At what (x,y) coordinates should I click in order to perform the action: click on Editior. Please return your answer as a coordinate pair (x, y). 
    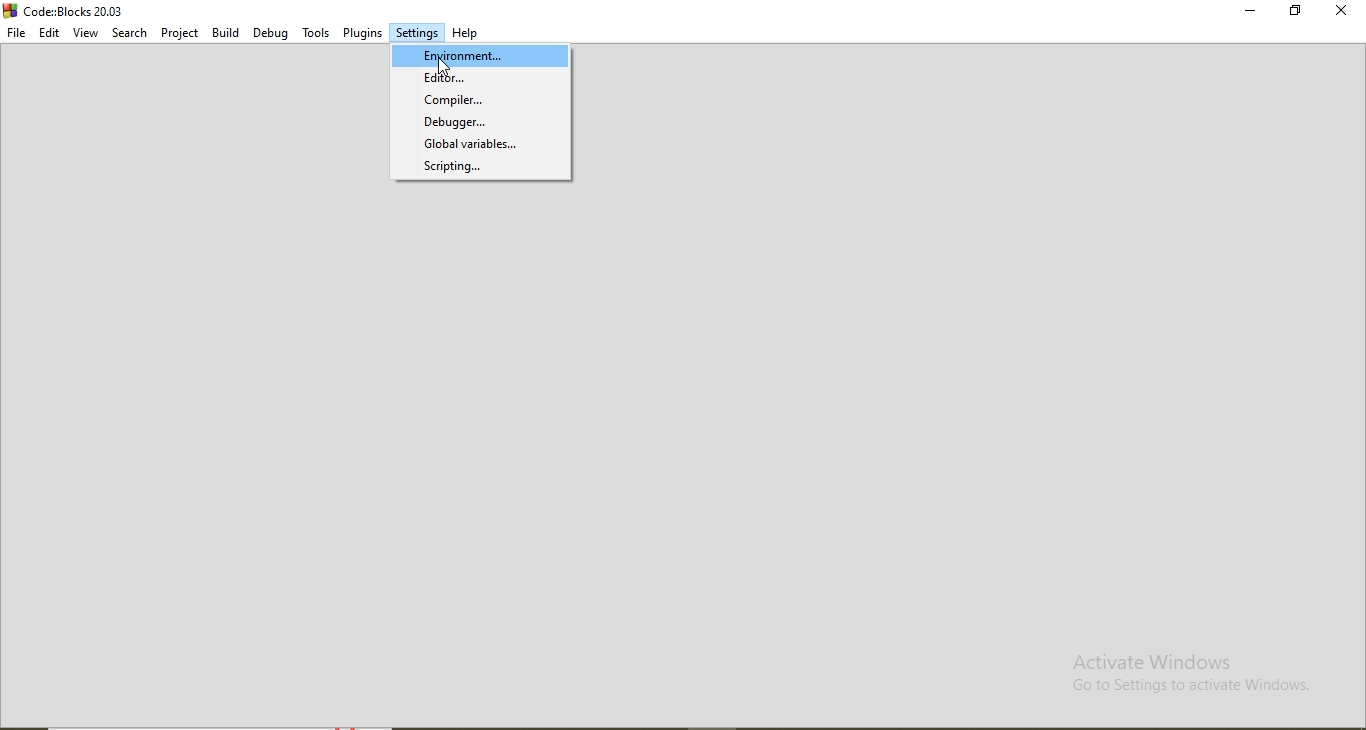
    Looking at the image, I should click on (483, 77).